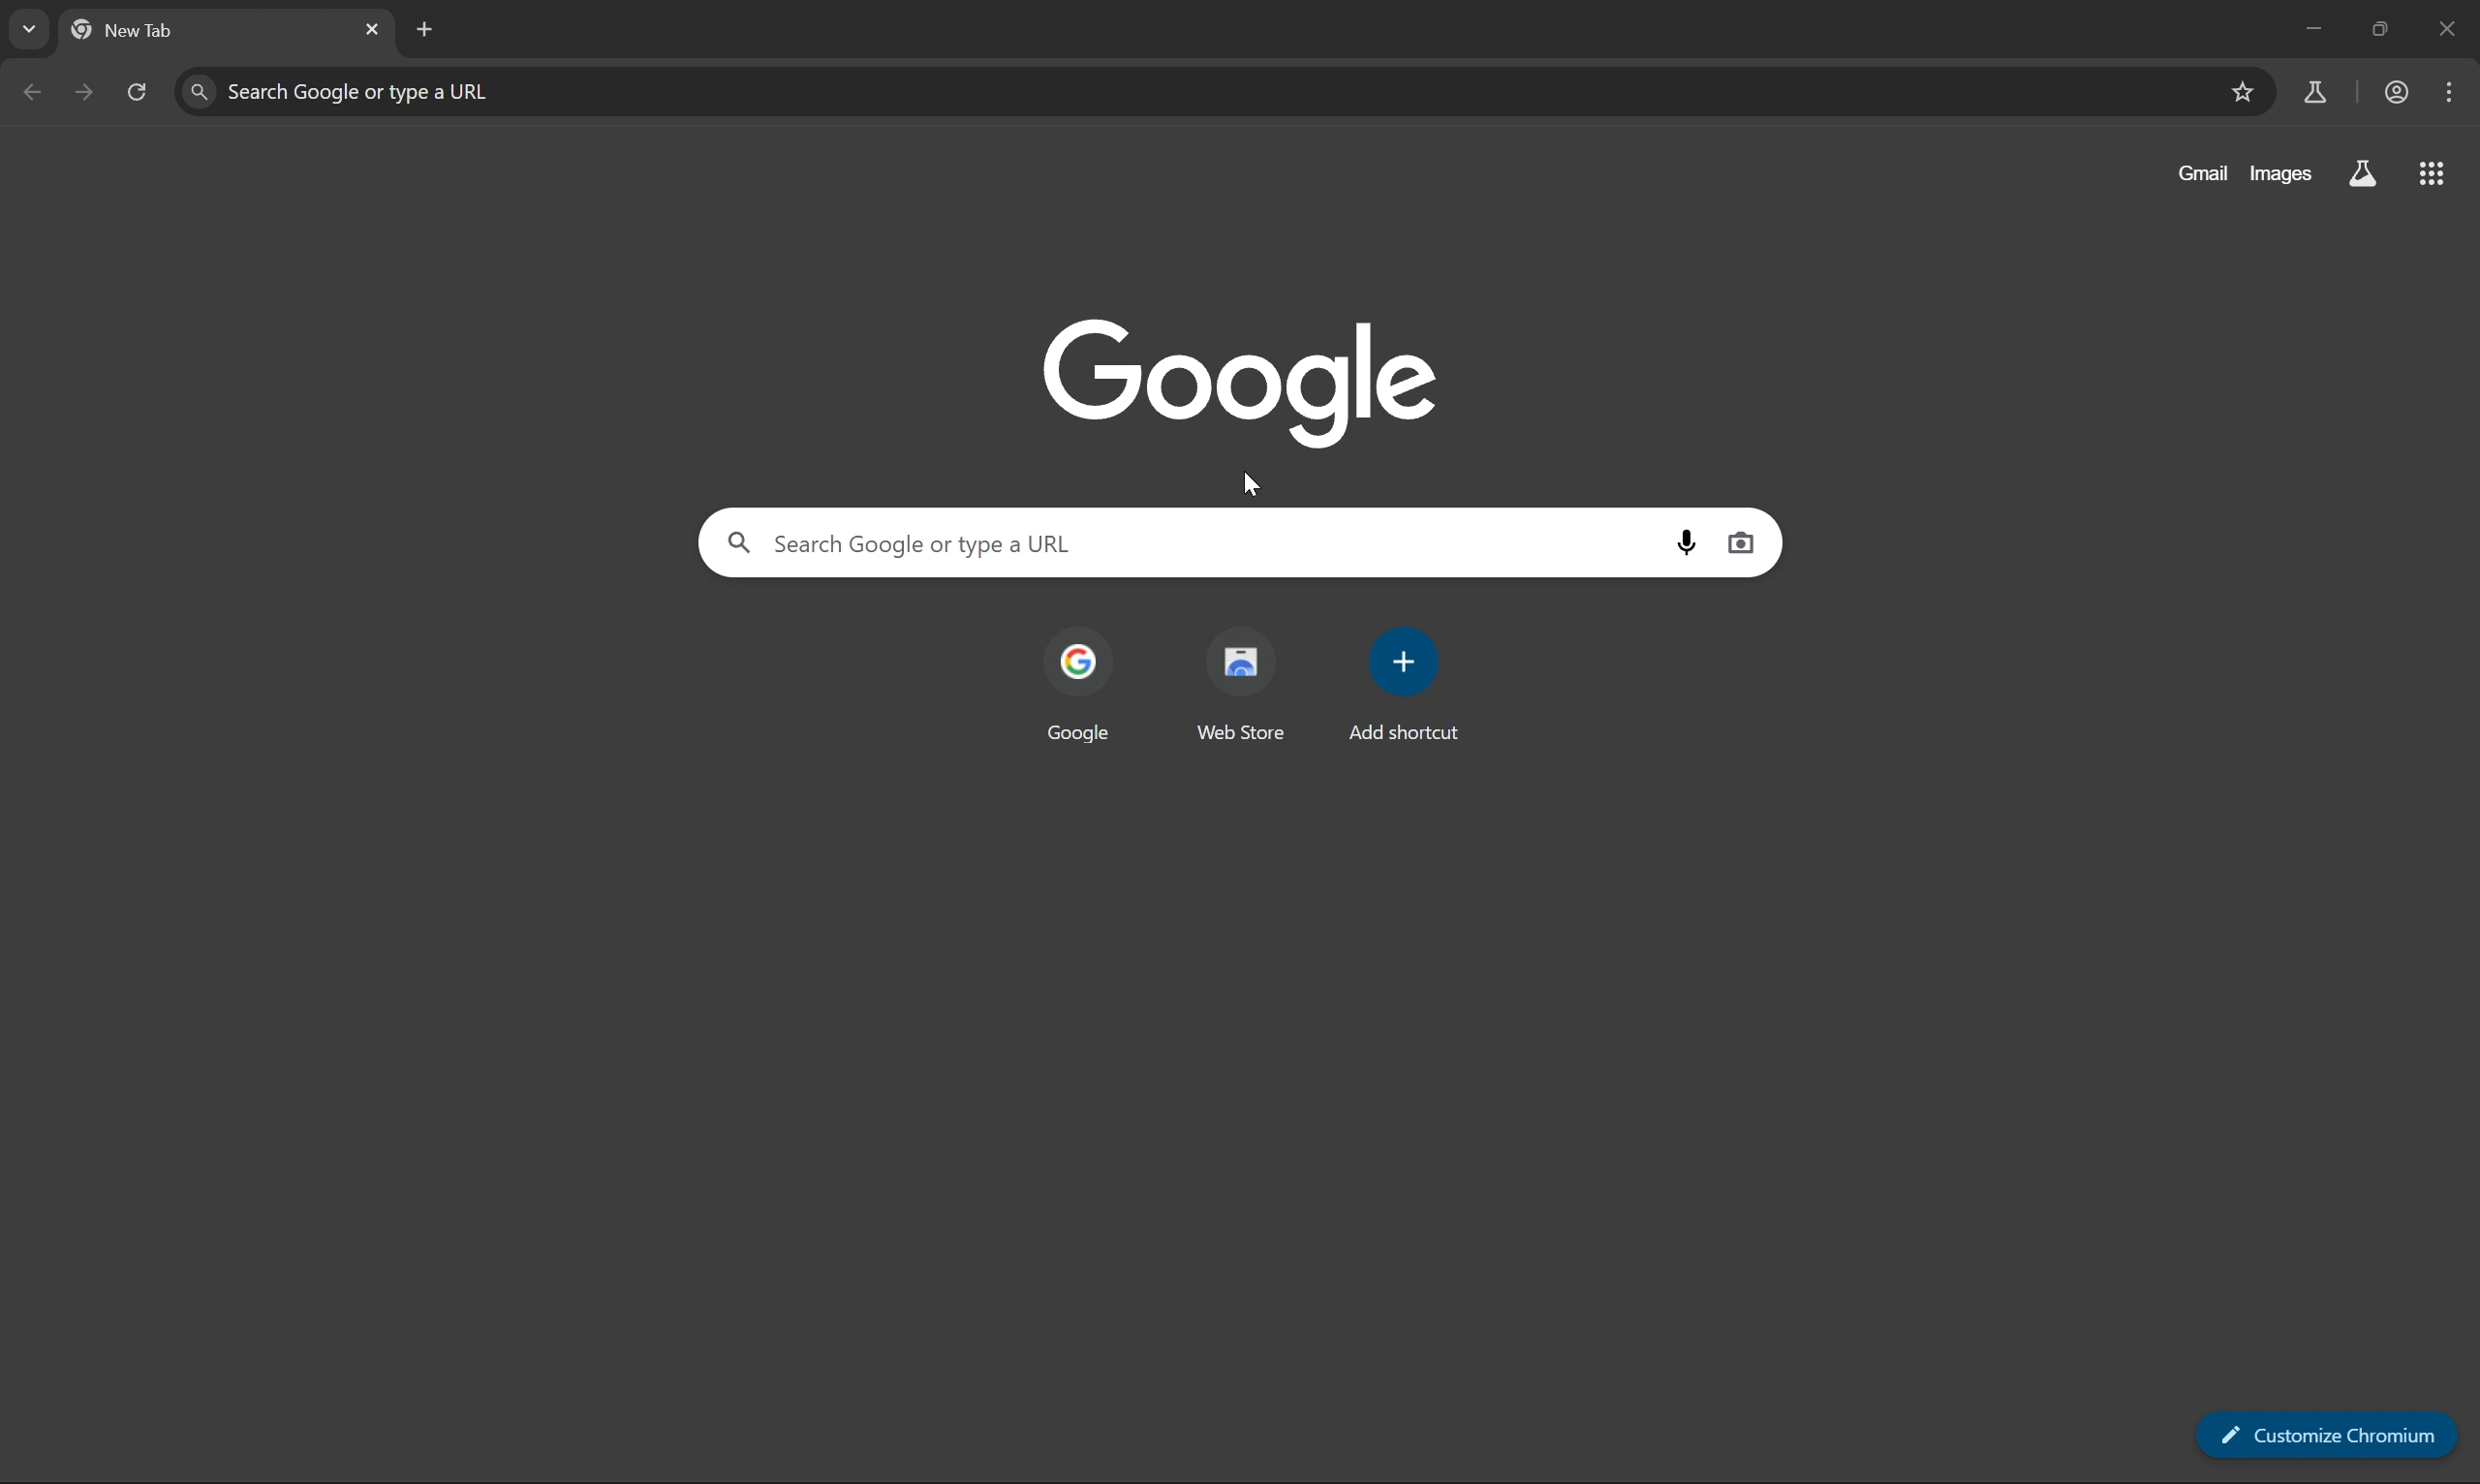 The image size is (2480, 1484). Describe the element at coordinates (33, 28) in the screenshot. I see `drop down` at that location.